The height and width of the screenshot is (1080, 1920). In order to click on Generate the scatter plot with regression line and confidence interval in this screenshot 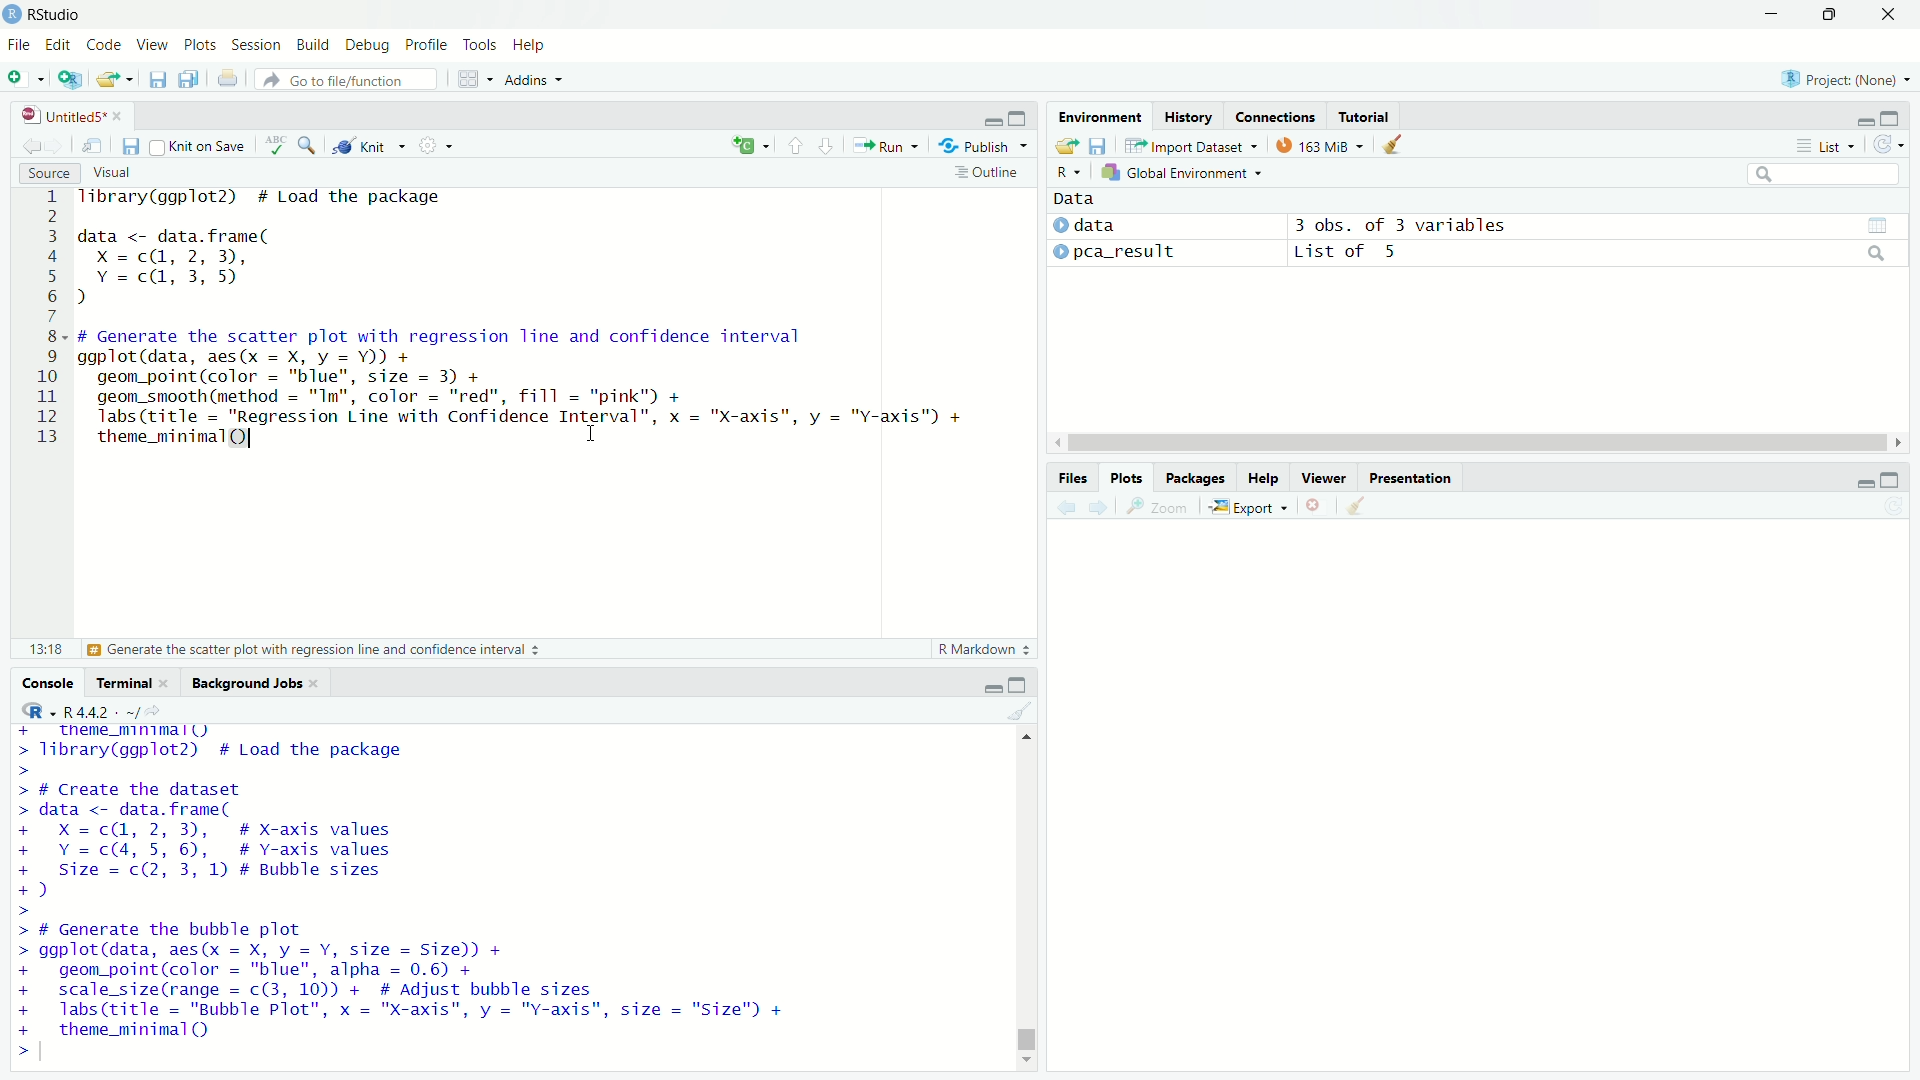, I will do `click(315, 649)`.